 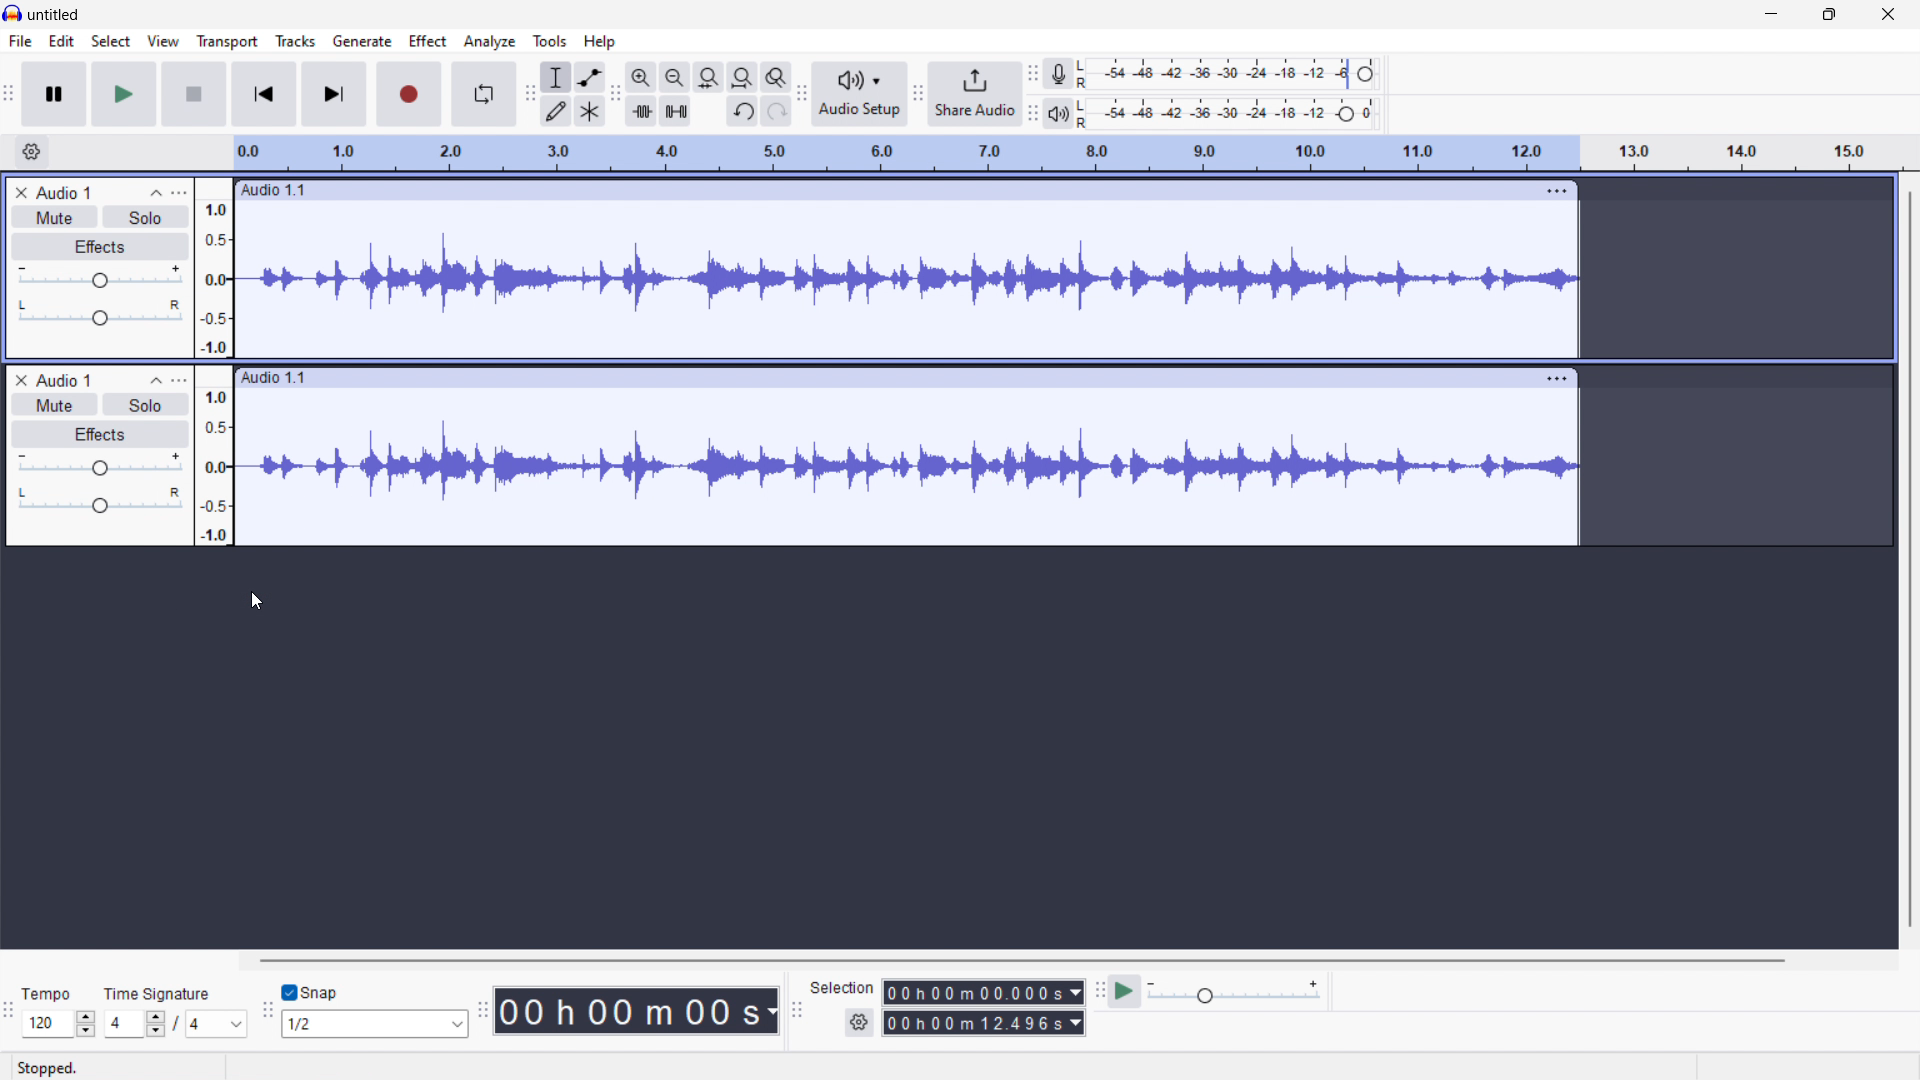 What do you see at coordinates (1829, 15) in the screenshot?
I see `maximize` at bounding box center [1829, 15].